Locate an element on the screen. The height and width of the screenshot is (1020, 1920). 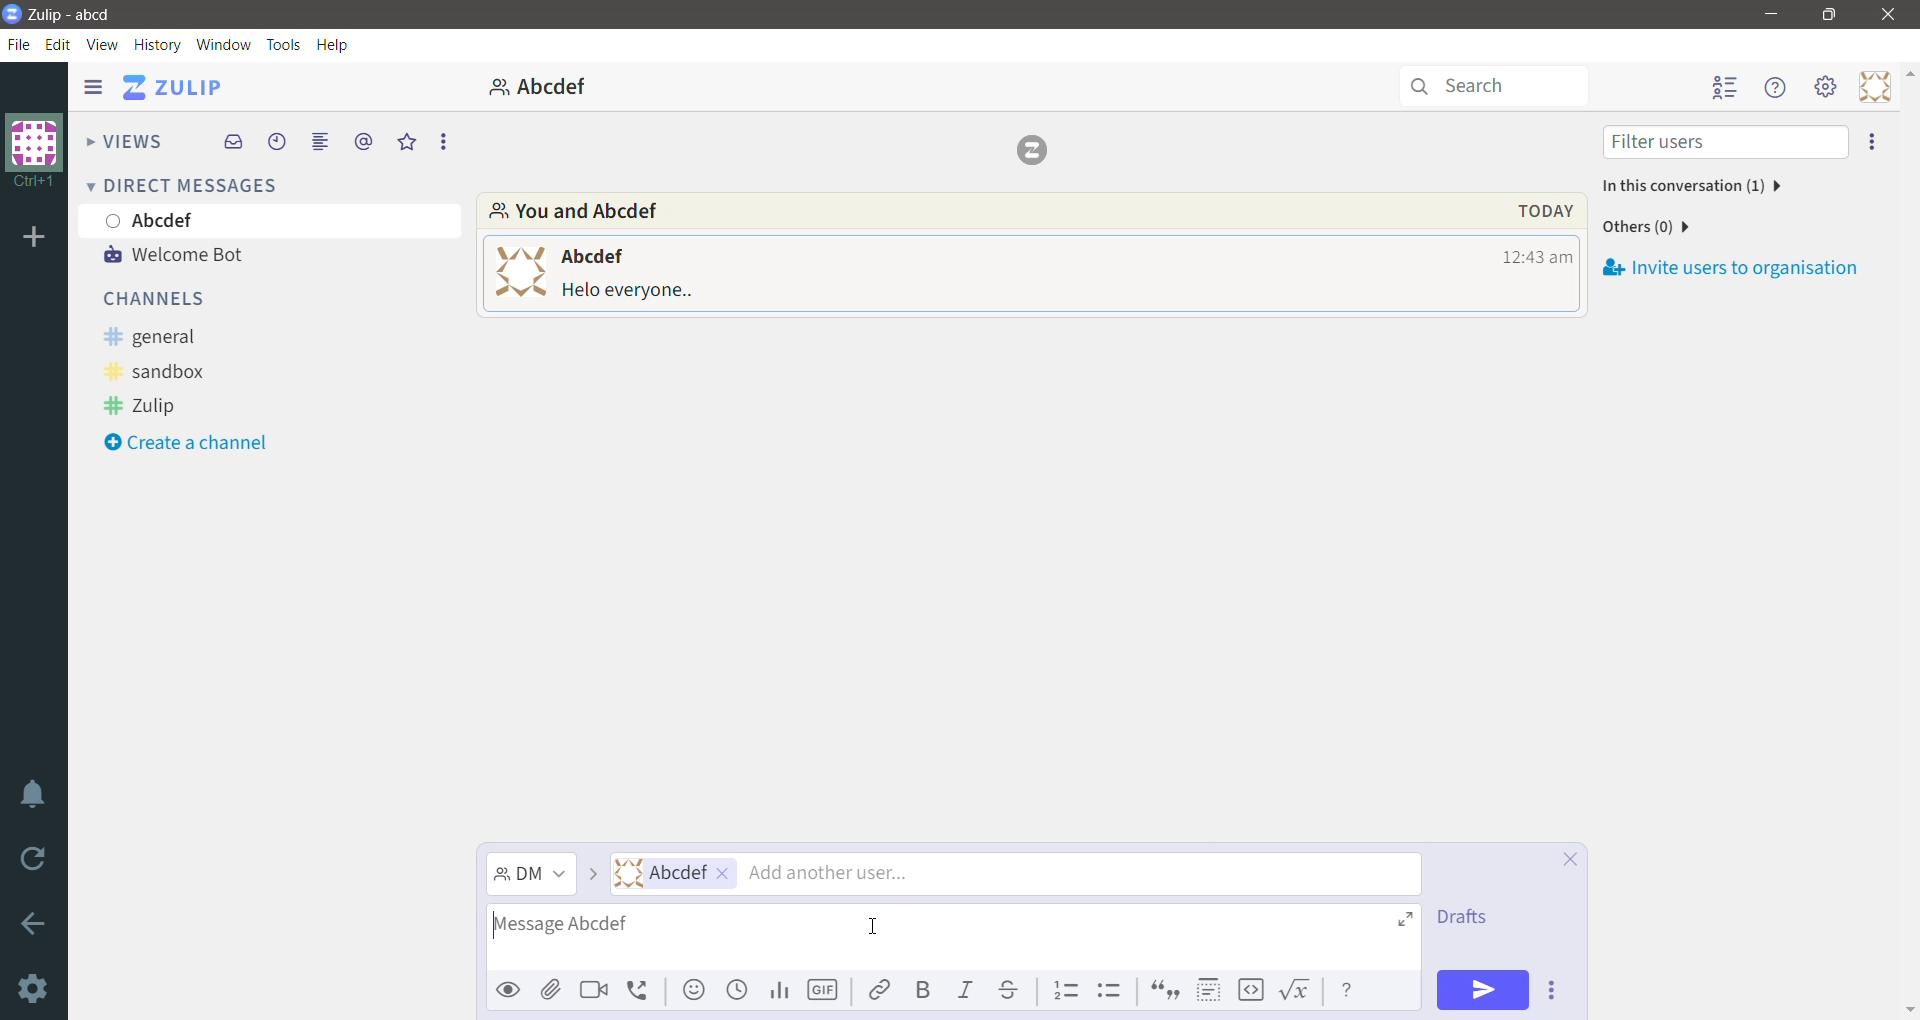
Create a channel is located at coordinates (202, 443).